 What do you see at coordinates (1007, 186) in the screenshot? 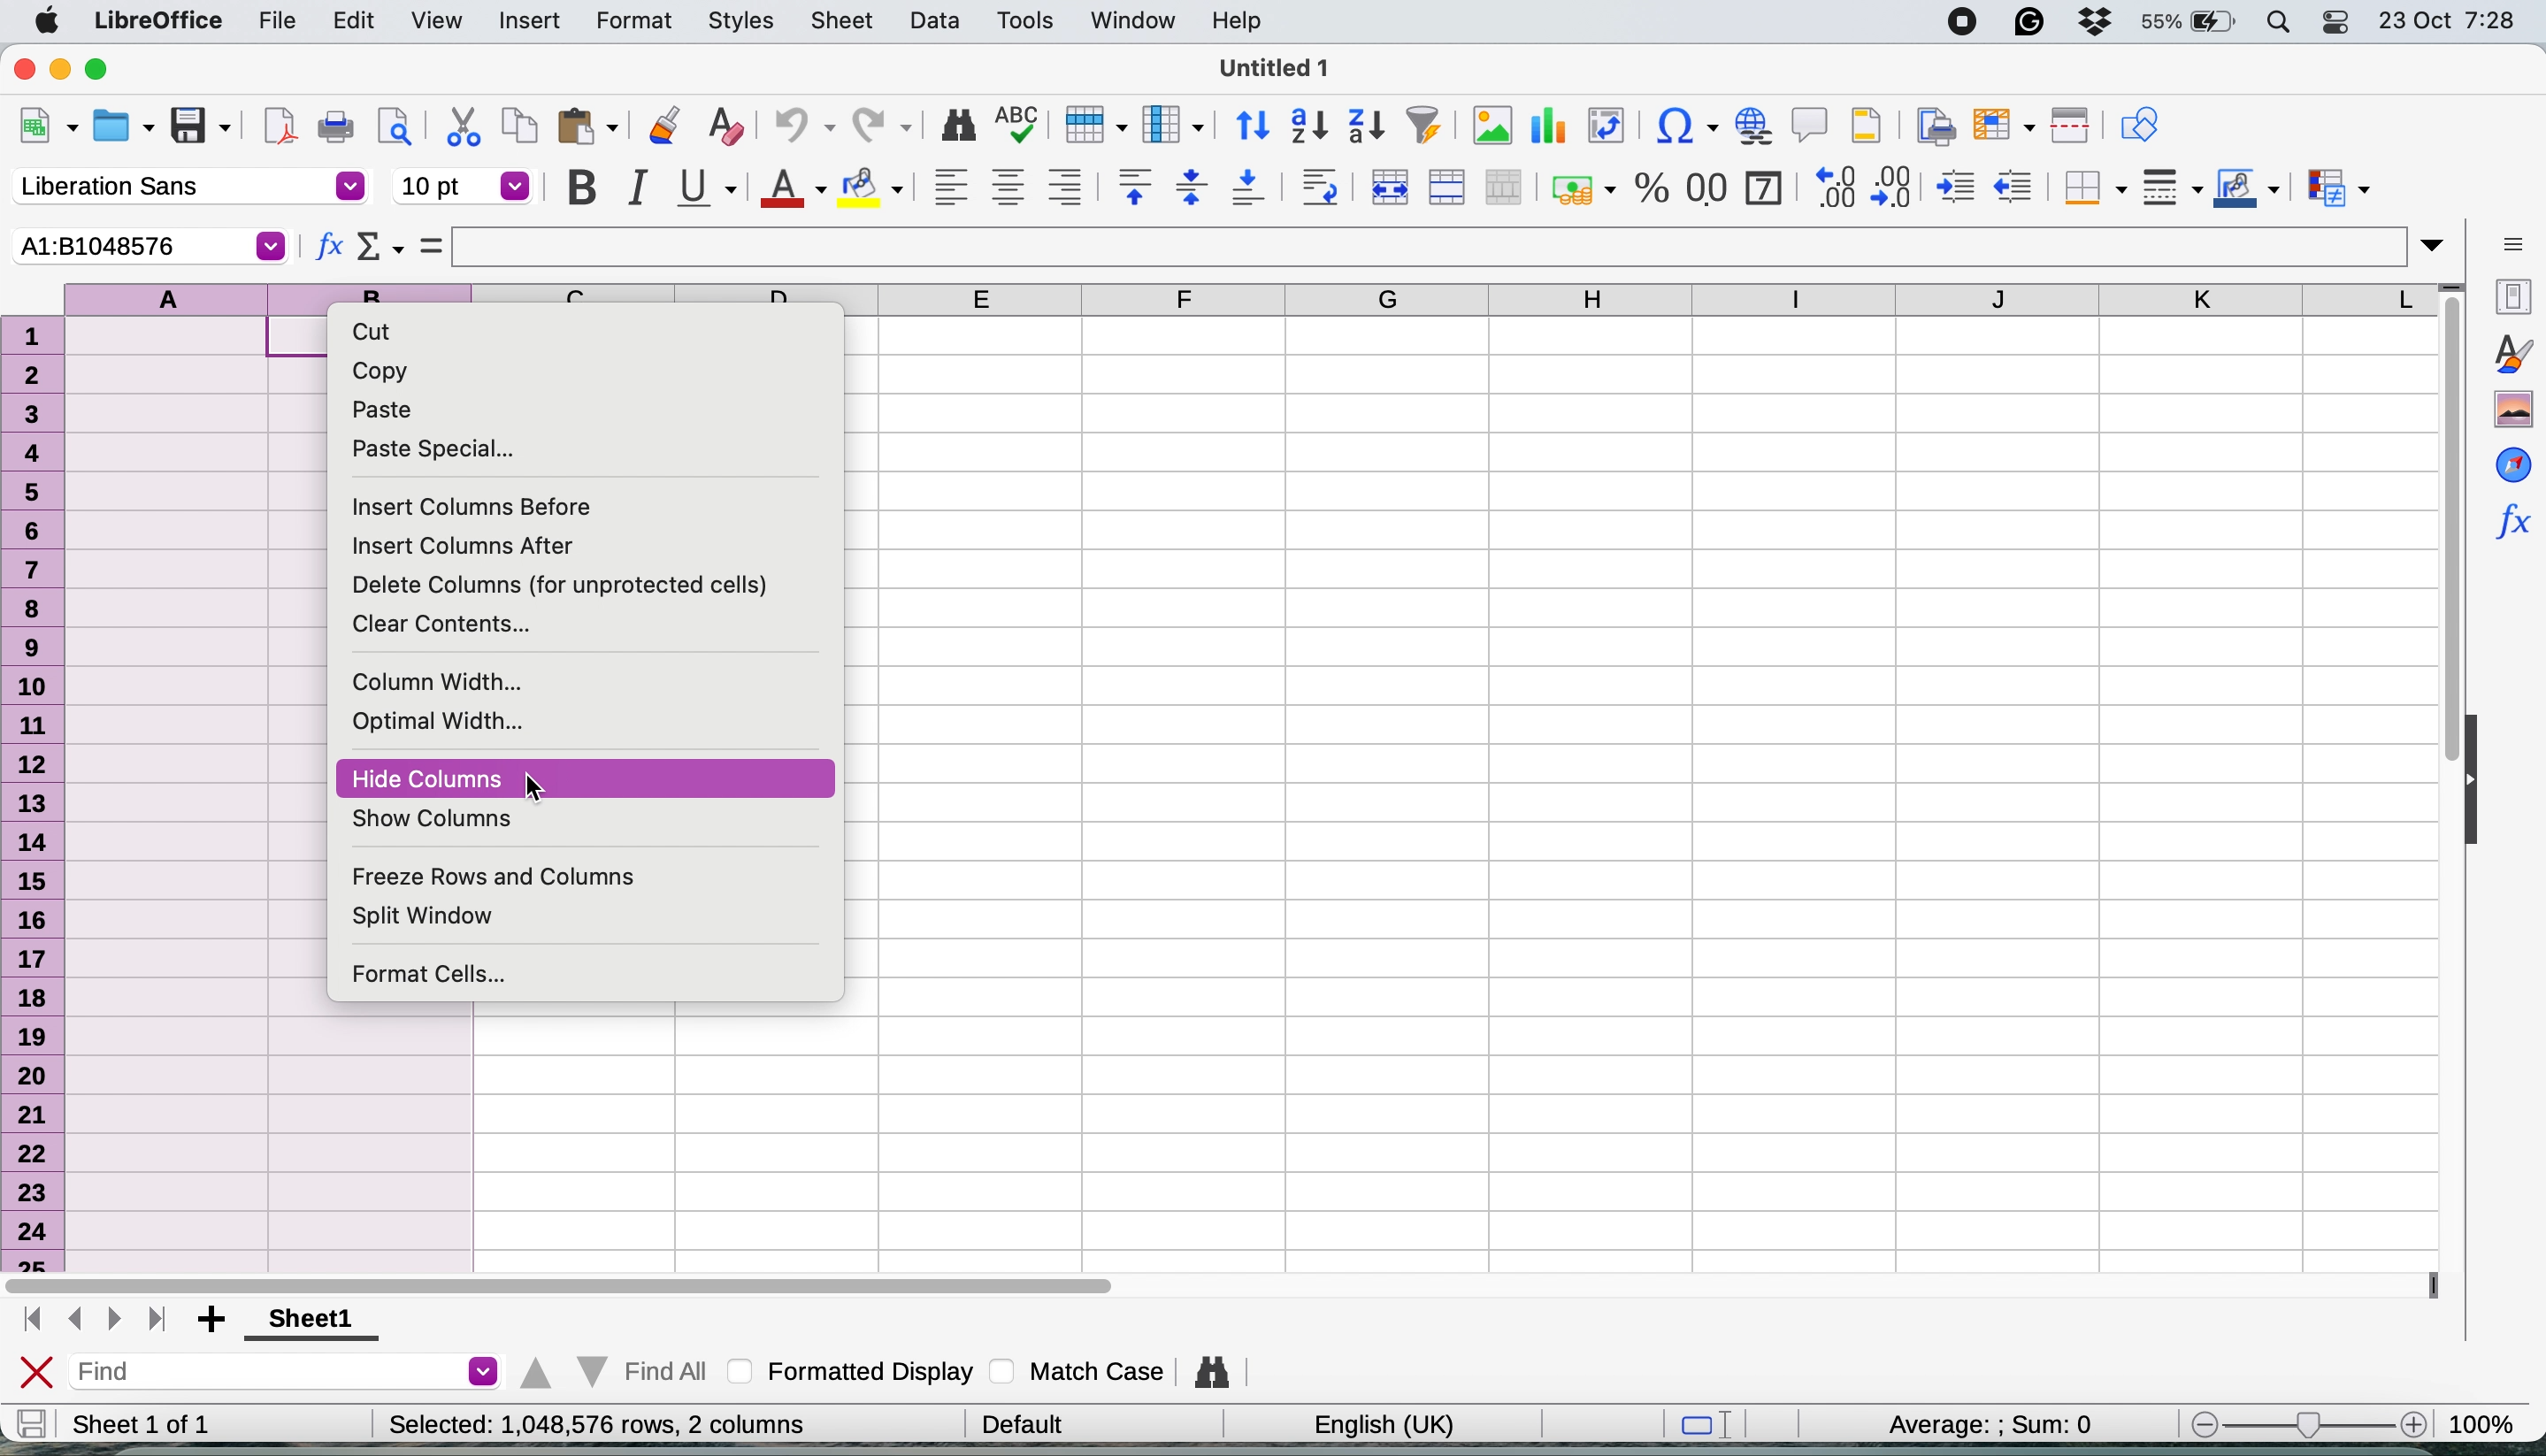
I see `align center` at bounding box center [1007, 186].